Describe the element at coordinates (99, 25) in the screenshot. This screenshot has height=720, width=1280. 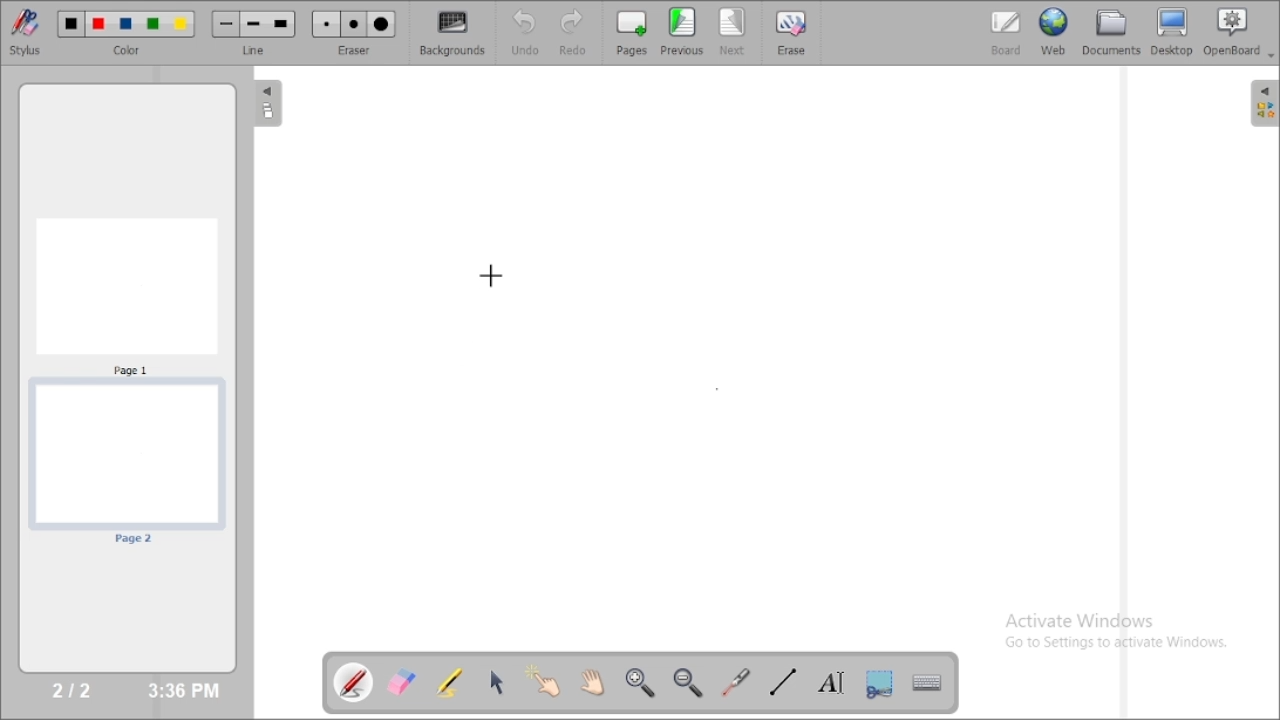
I see `Color 2` at that location.